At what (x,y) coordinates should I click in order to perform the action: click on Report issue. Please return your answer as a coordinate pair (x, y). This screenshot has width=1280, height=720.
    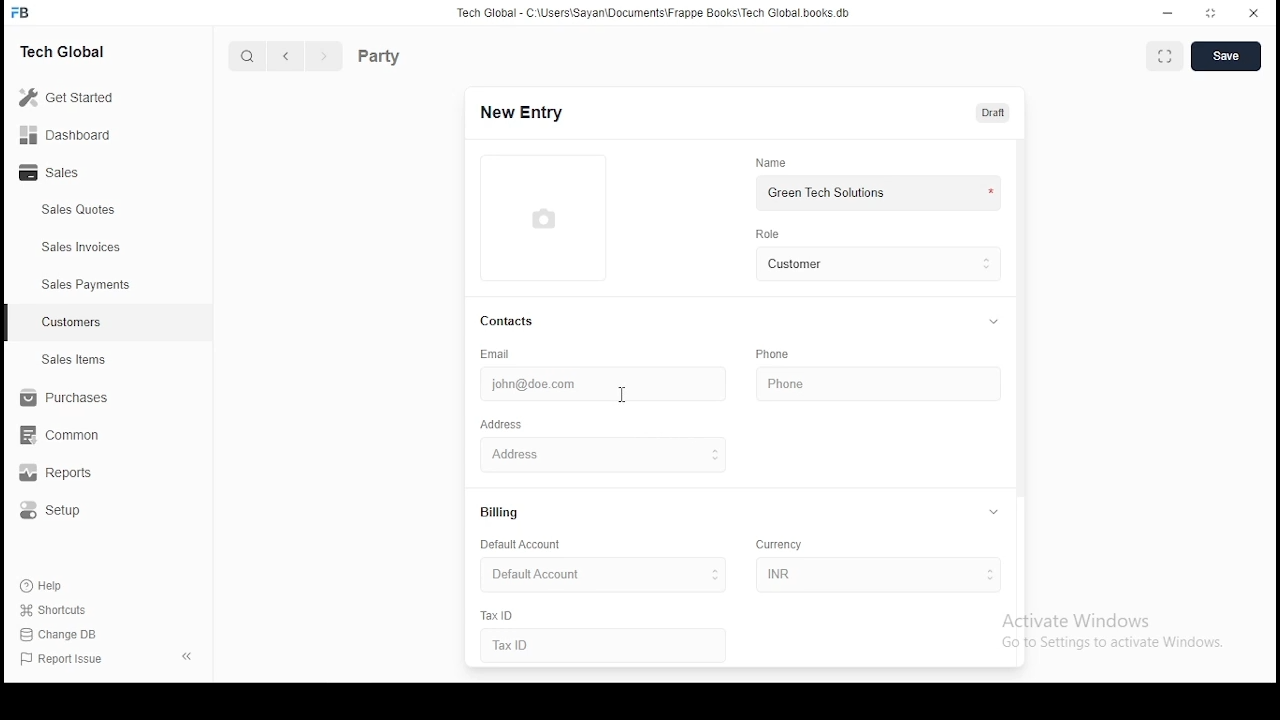
    Looking at the image, I should click on (65, 660).